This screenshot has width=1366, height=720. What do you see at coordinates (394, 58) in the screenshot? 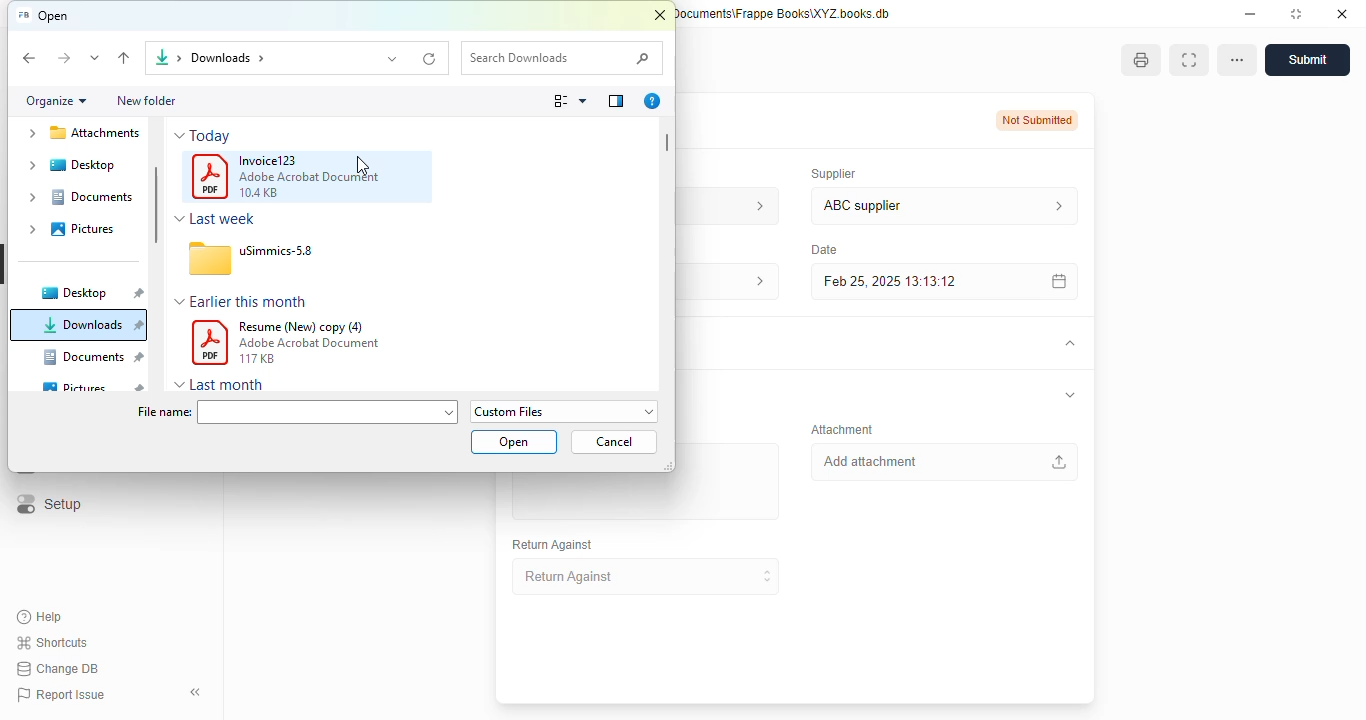
I see `previous locations` at bounding box center [394, 58].